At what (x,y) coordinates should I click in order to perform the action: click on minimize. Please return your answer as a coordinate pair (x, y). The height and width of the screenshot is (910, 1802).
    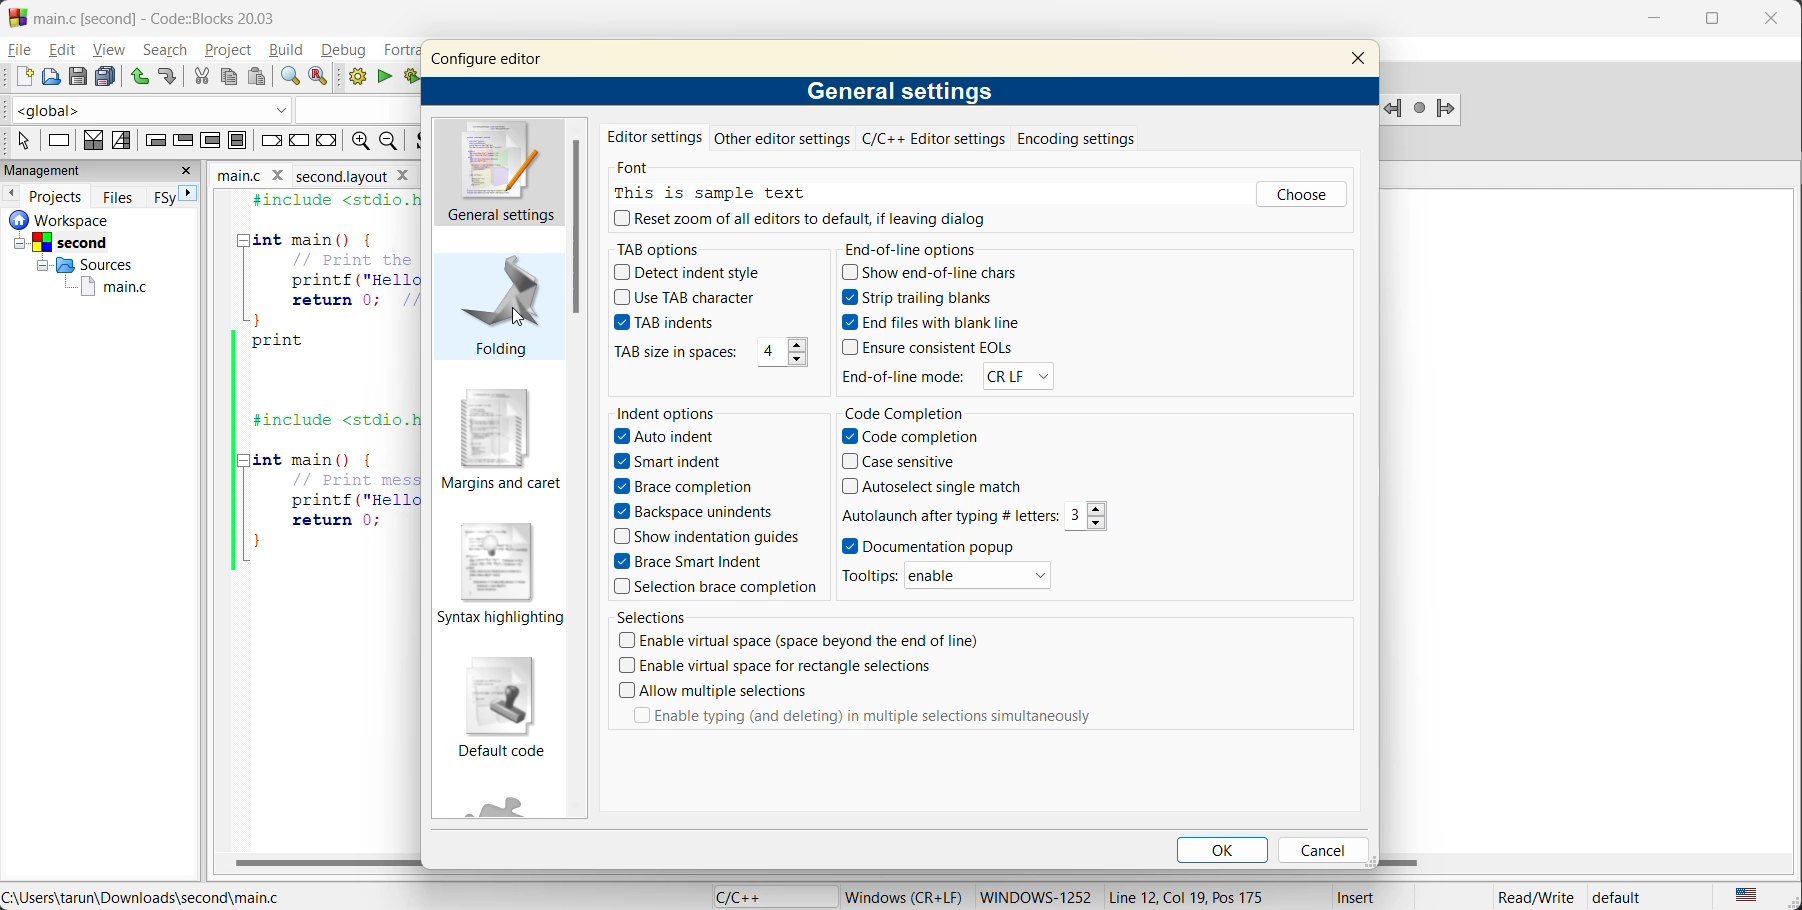
    Looking at the image, I should click on (1652, 20).